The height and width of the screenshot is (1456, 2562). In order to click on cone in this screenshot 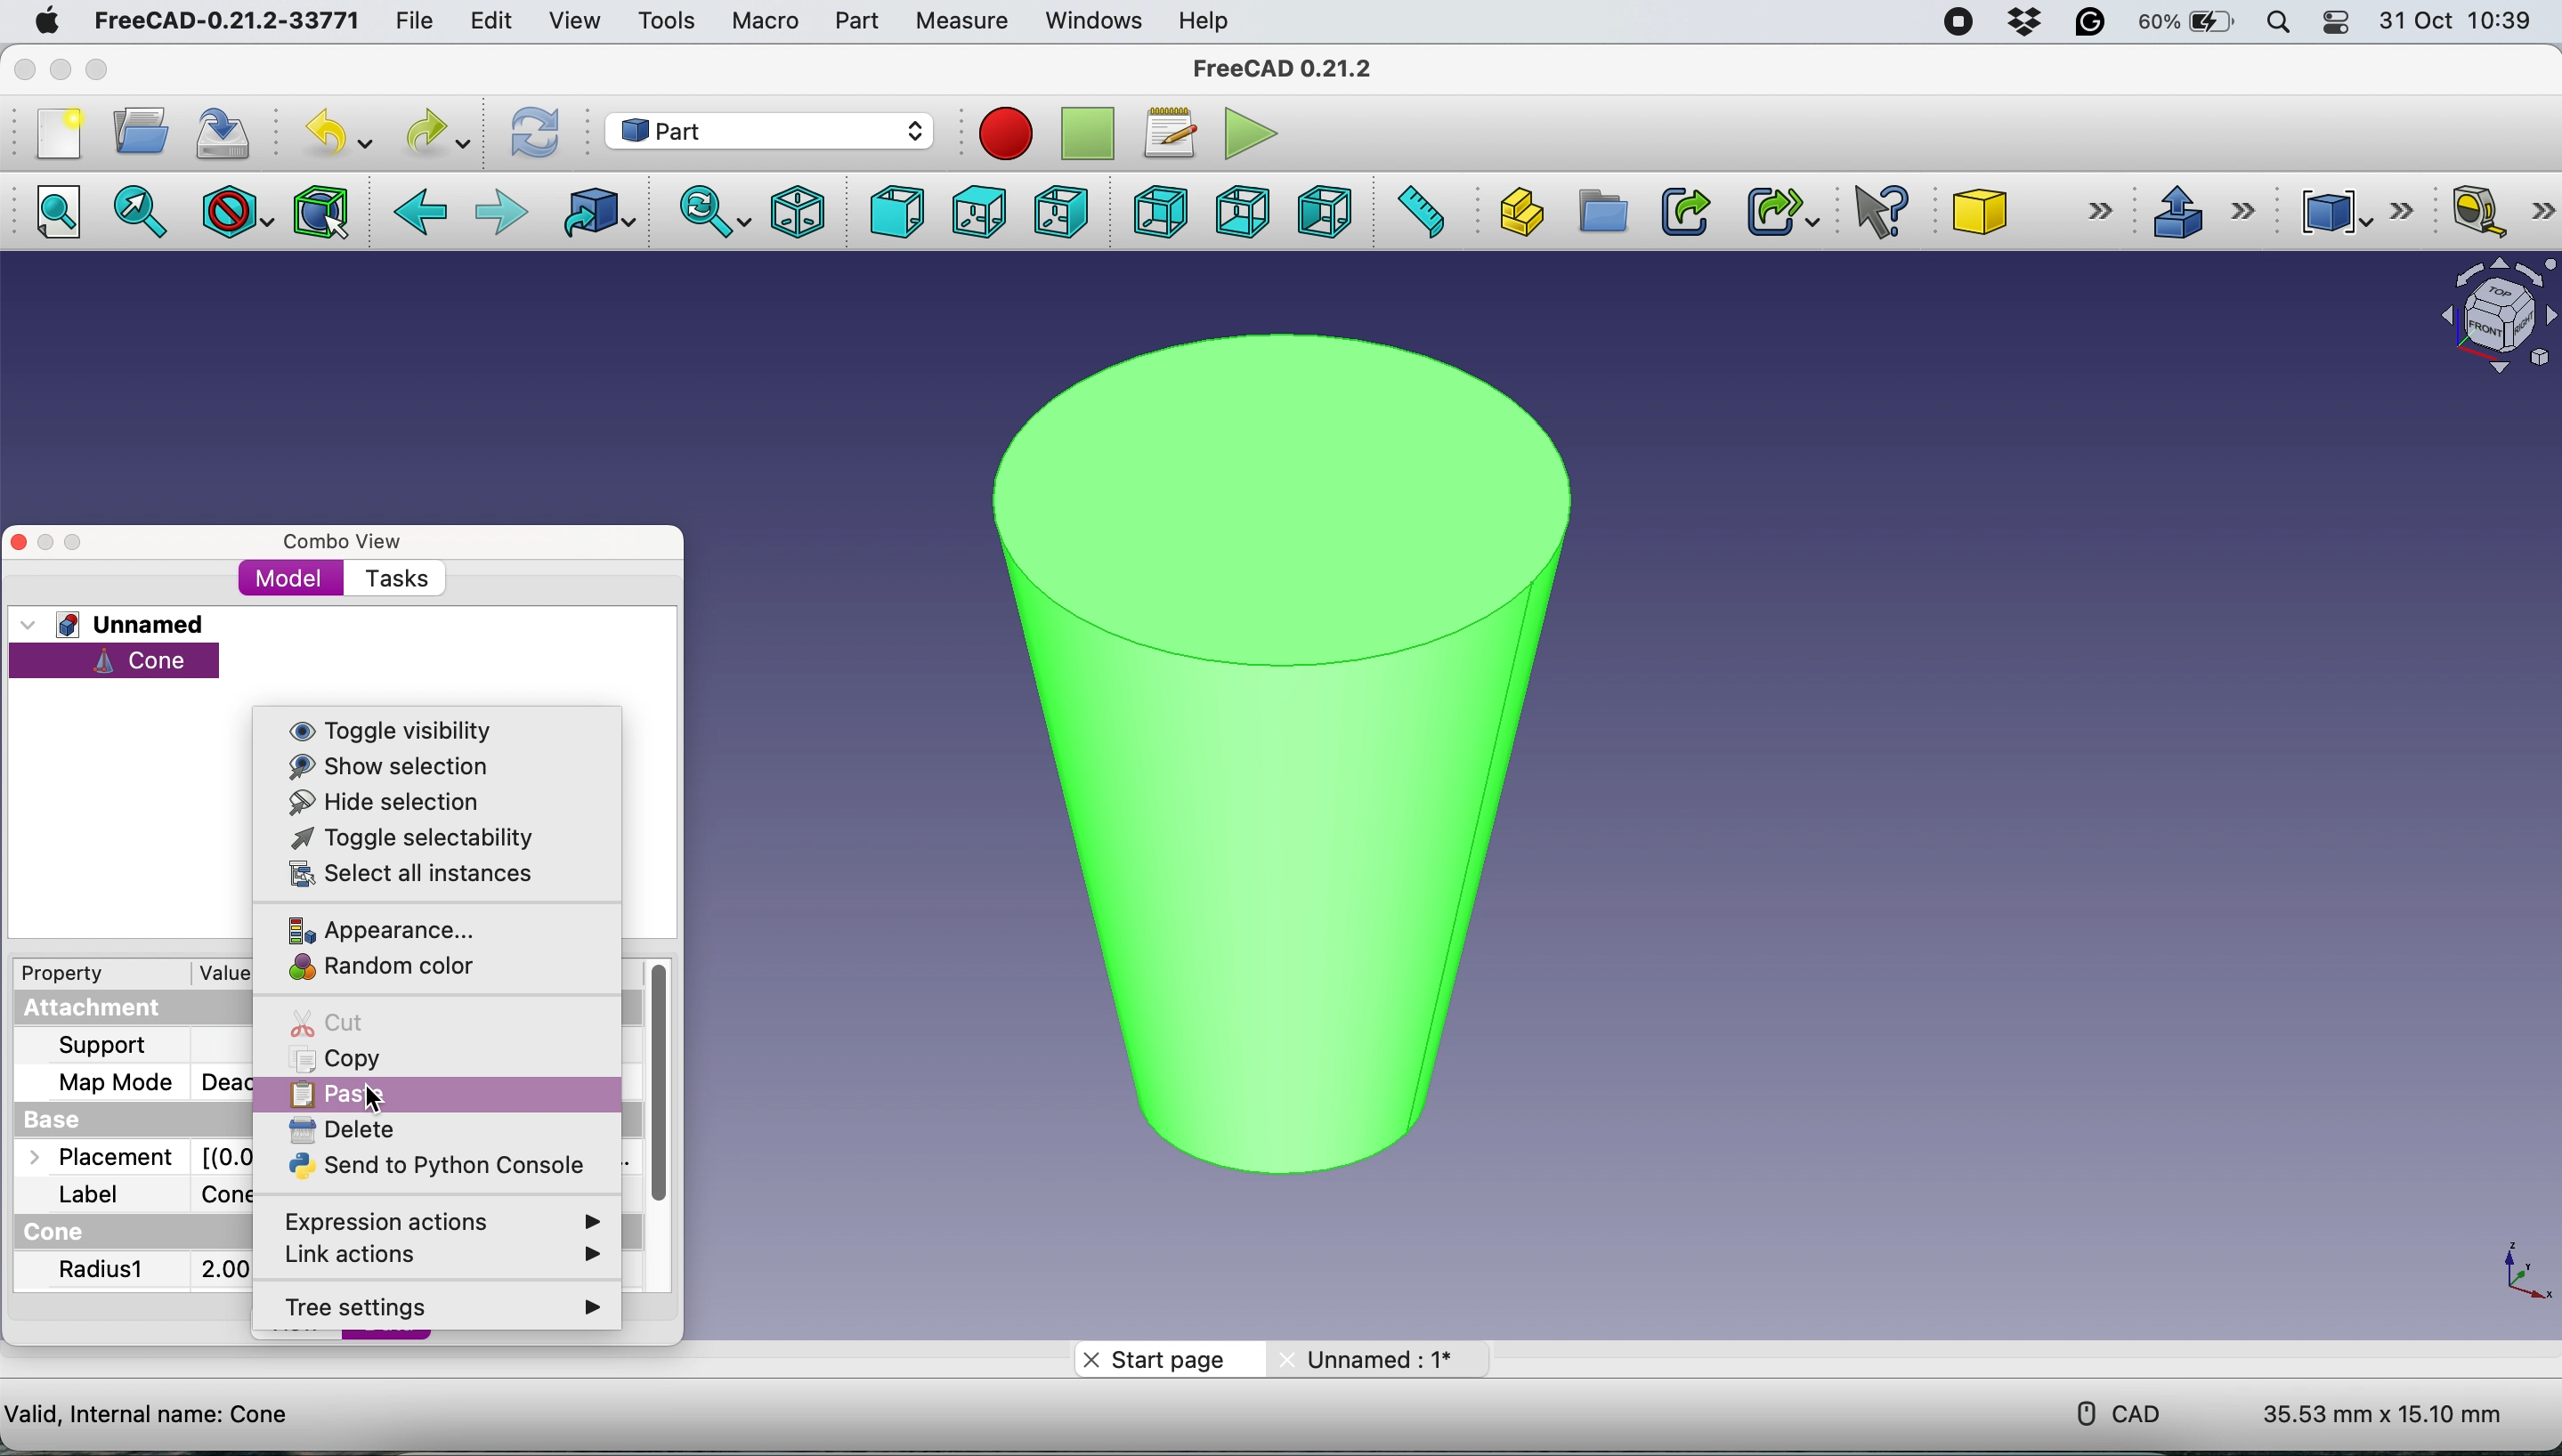, I will do `click(2036, 214)`.